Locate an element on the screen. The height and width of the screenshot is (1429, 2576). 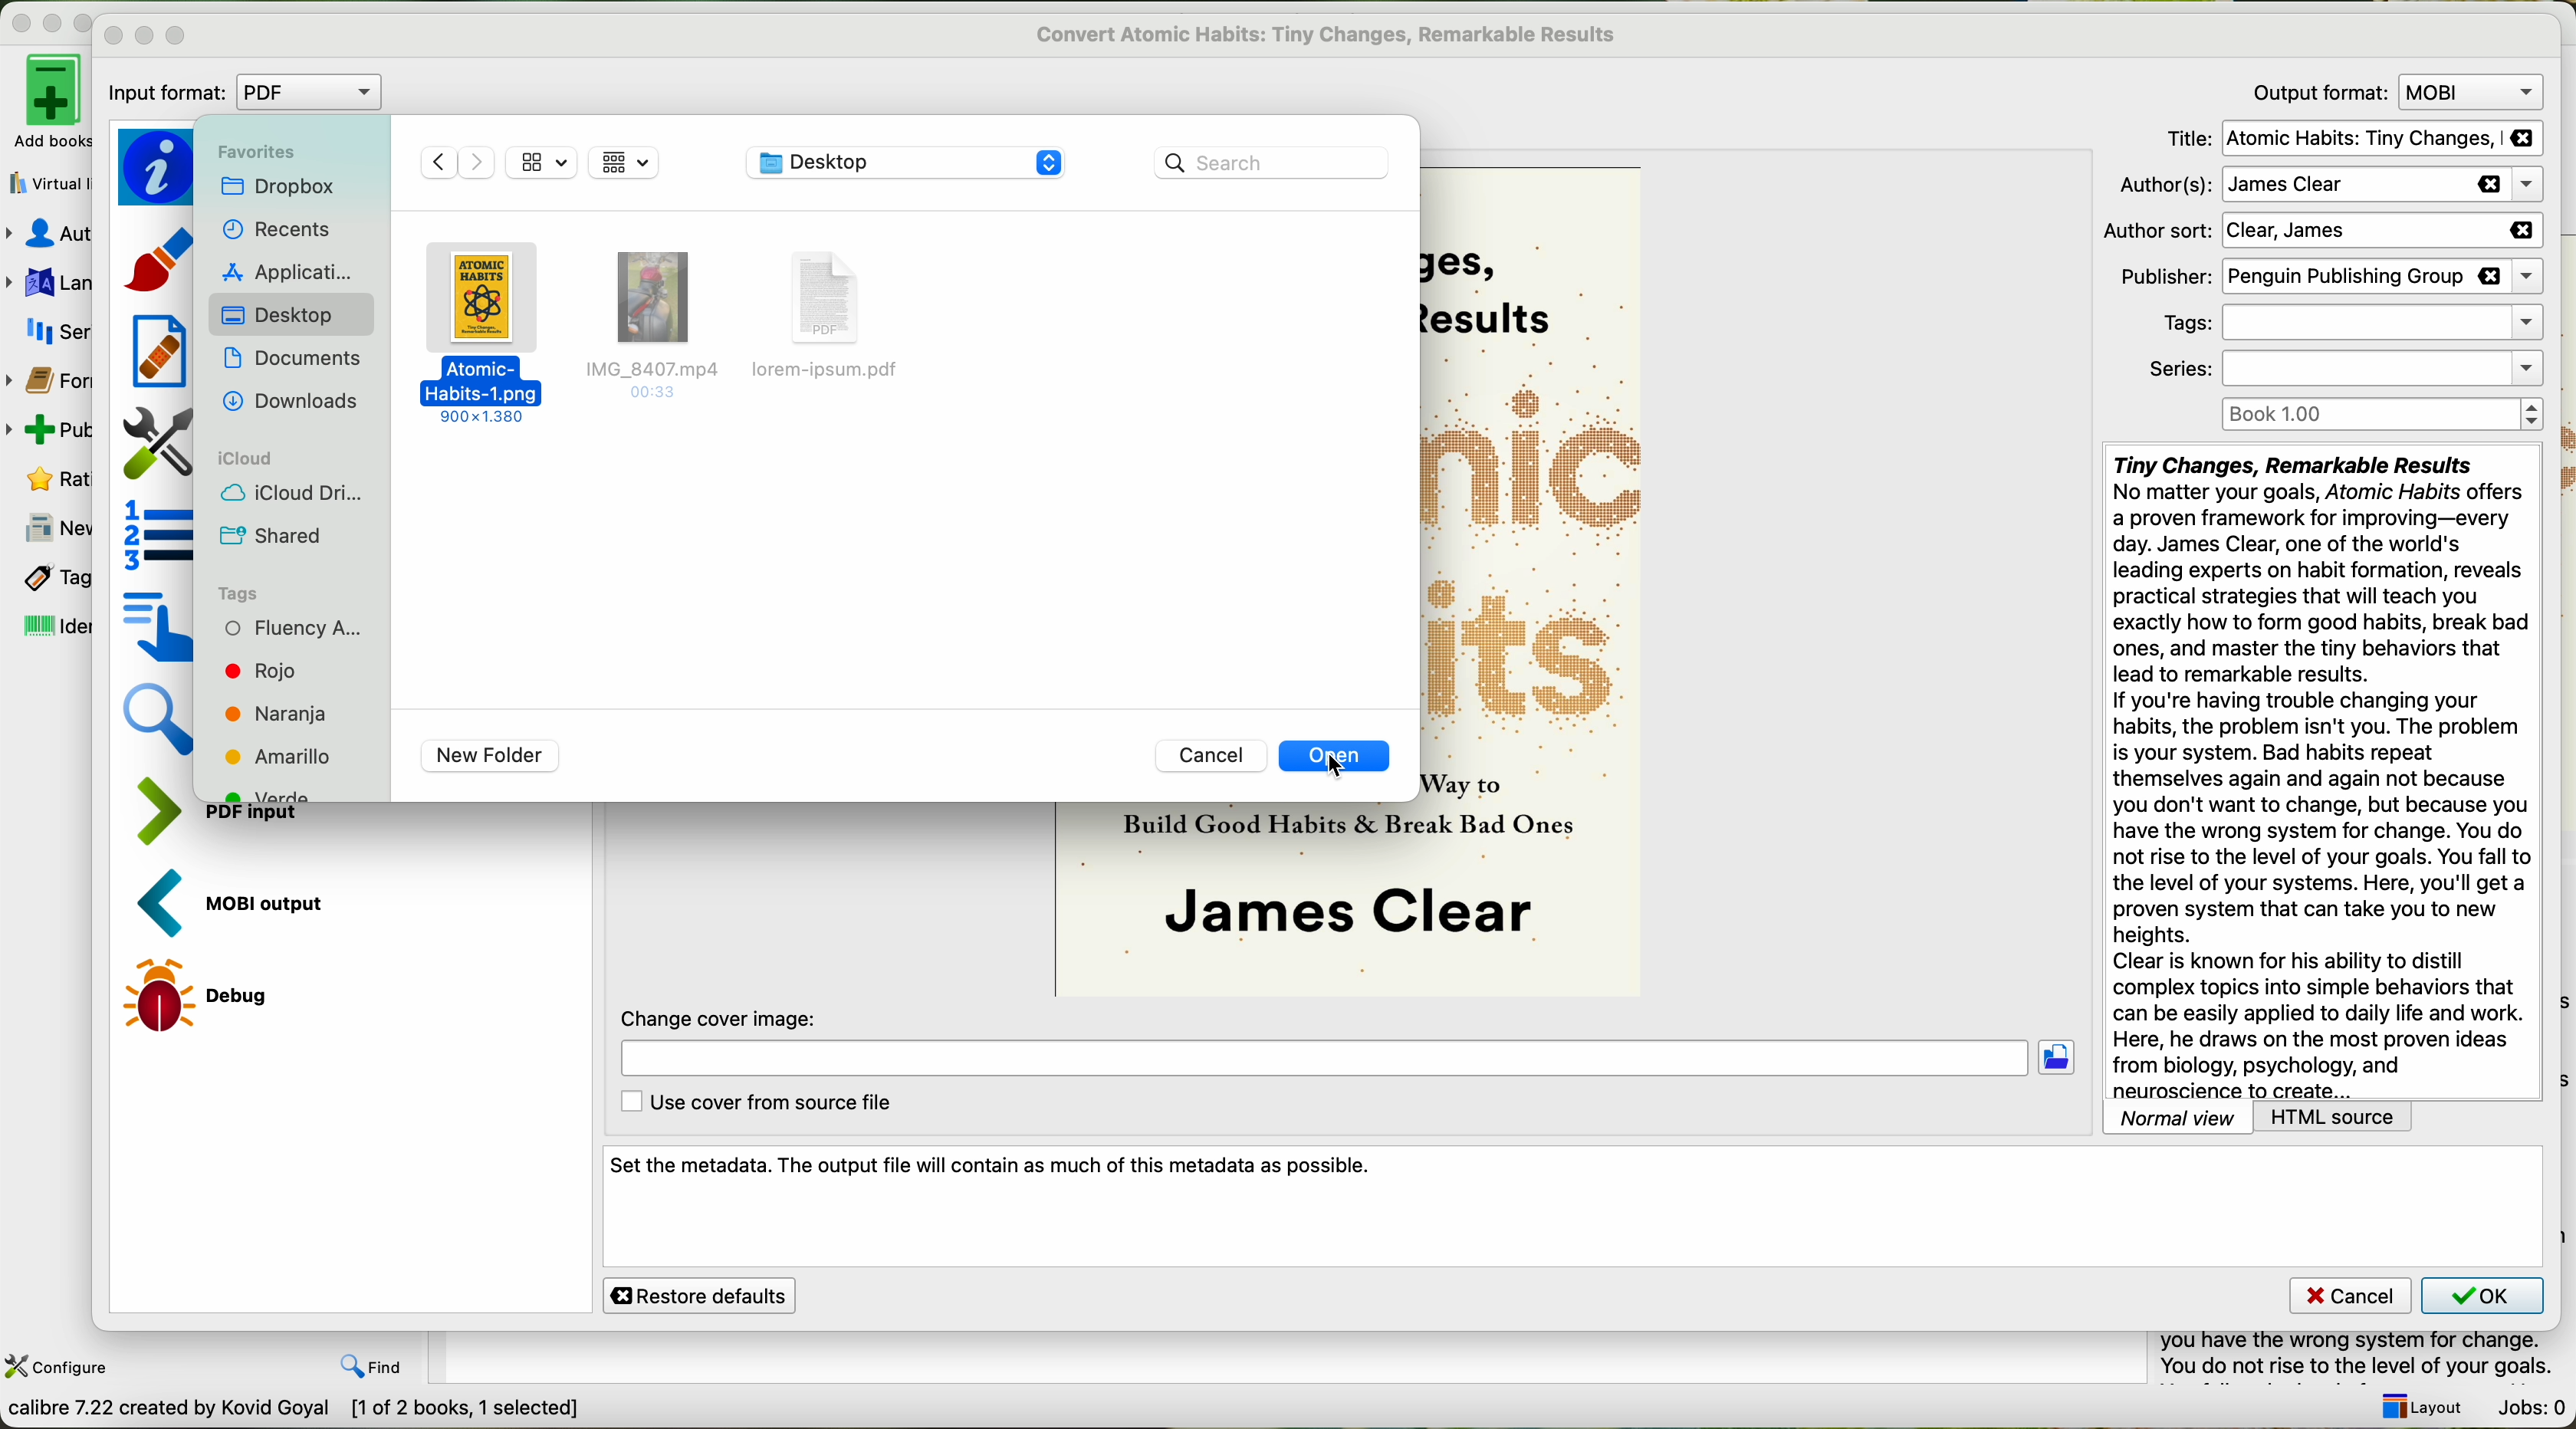
input format: PDF is located at coordinates (249, 94).